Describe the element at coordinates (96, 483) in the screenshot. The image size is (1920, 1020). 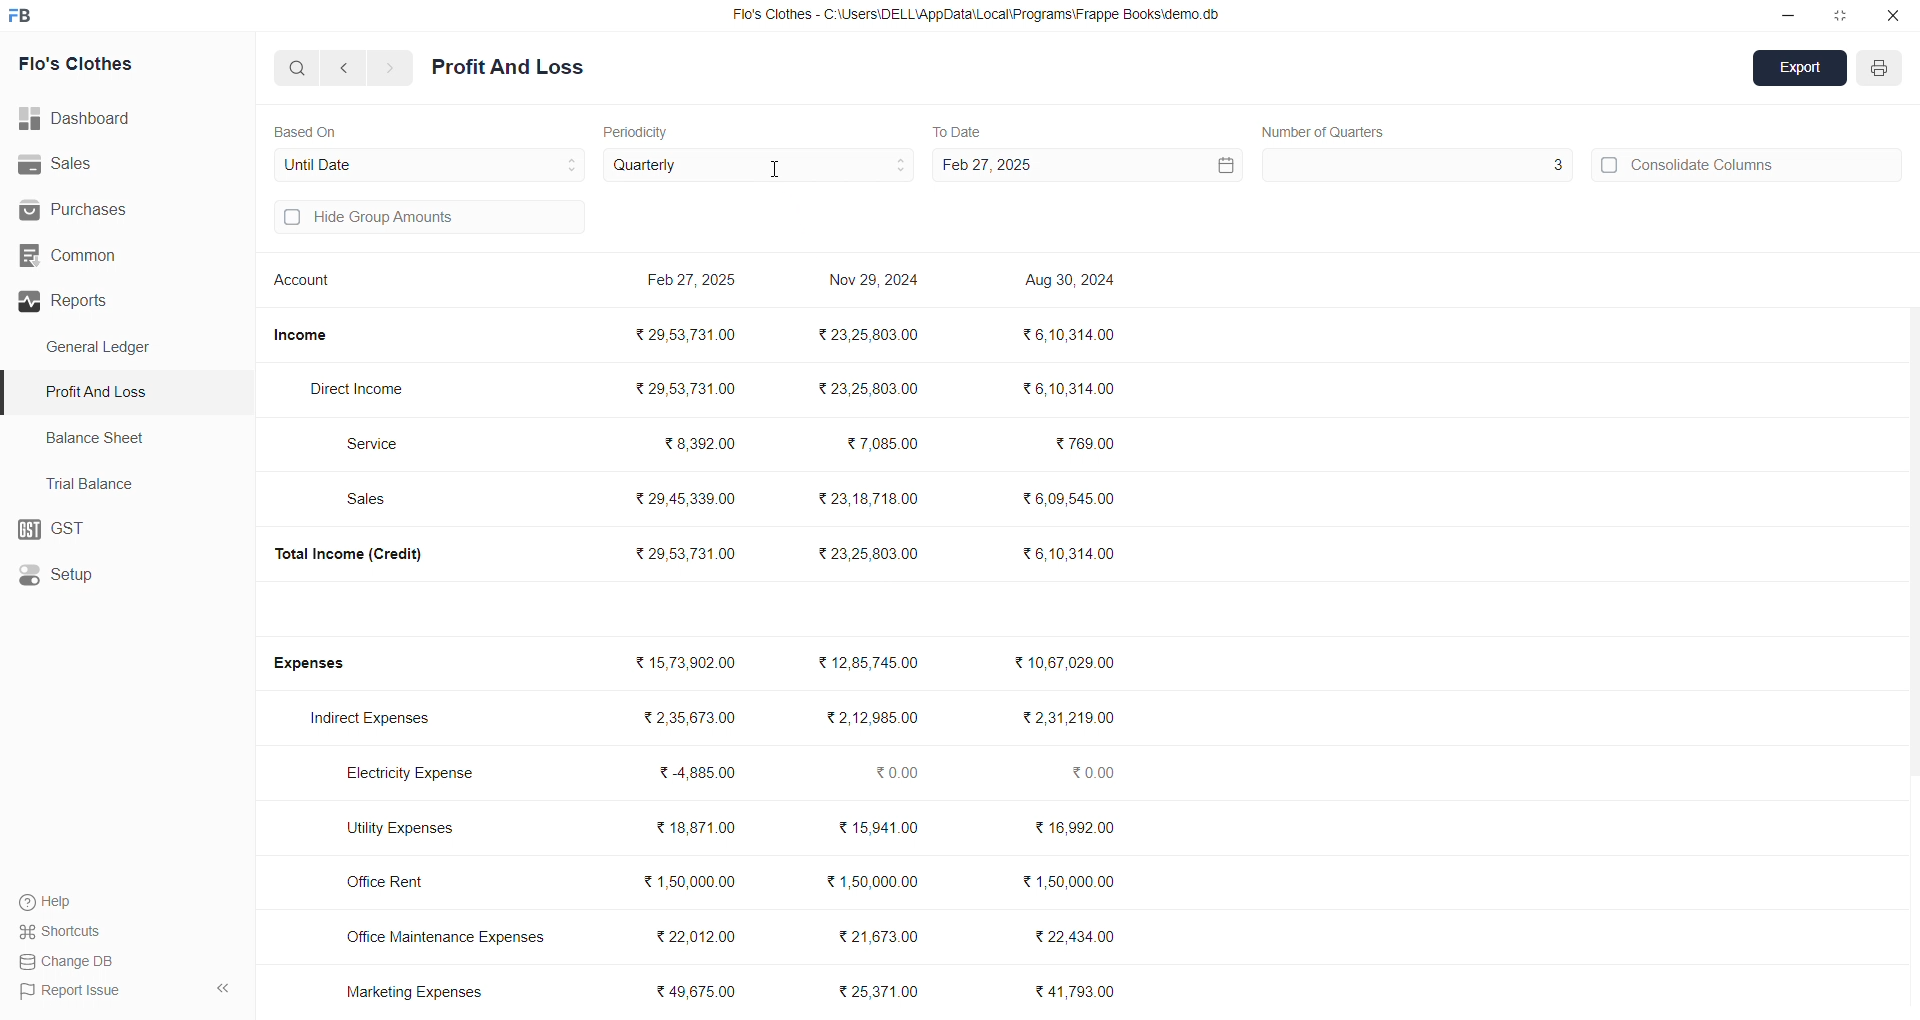
I see `Trial Balance` at that location.